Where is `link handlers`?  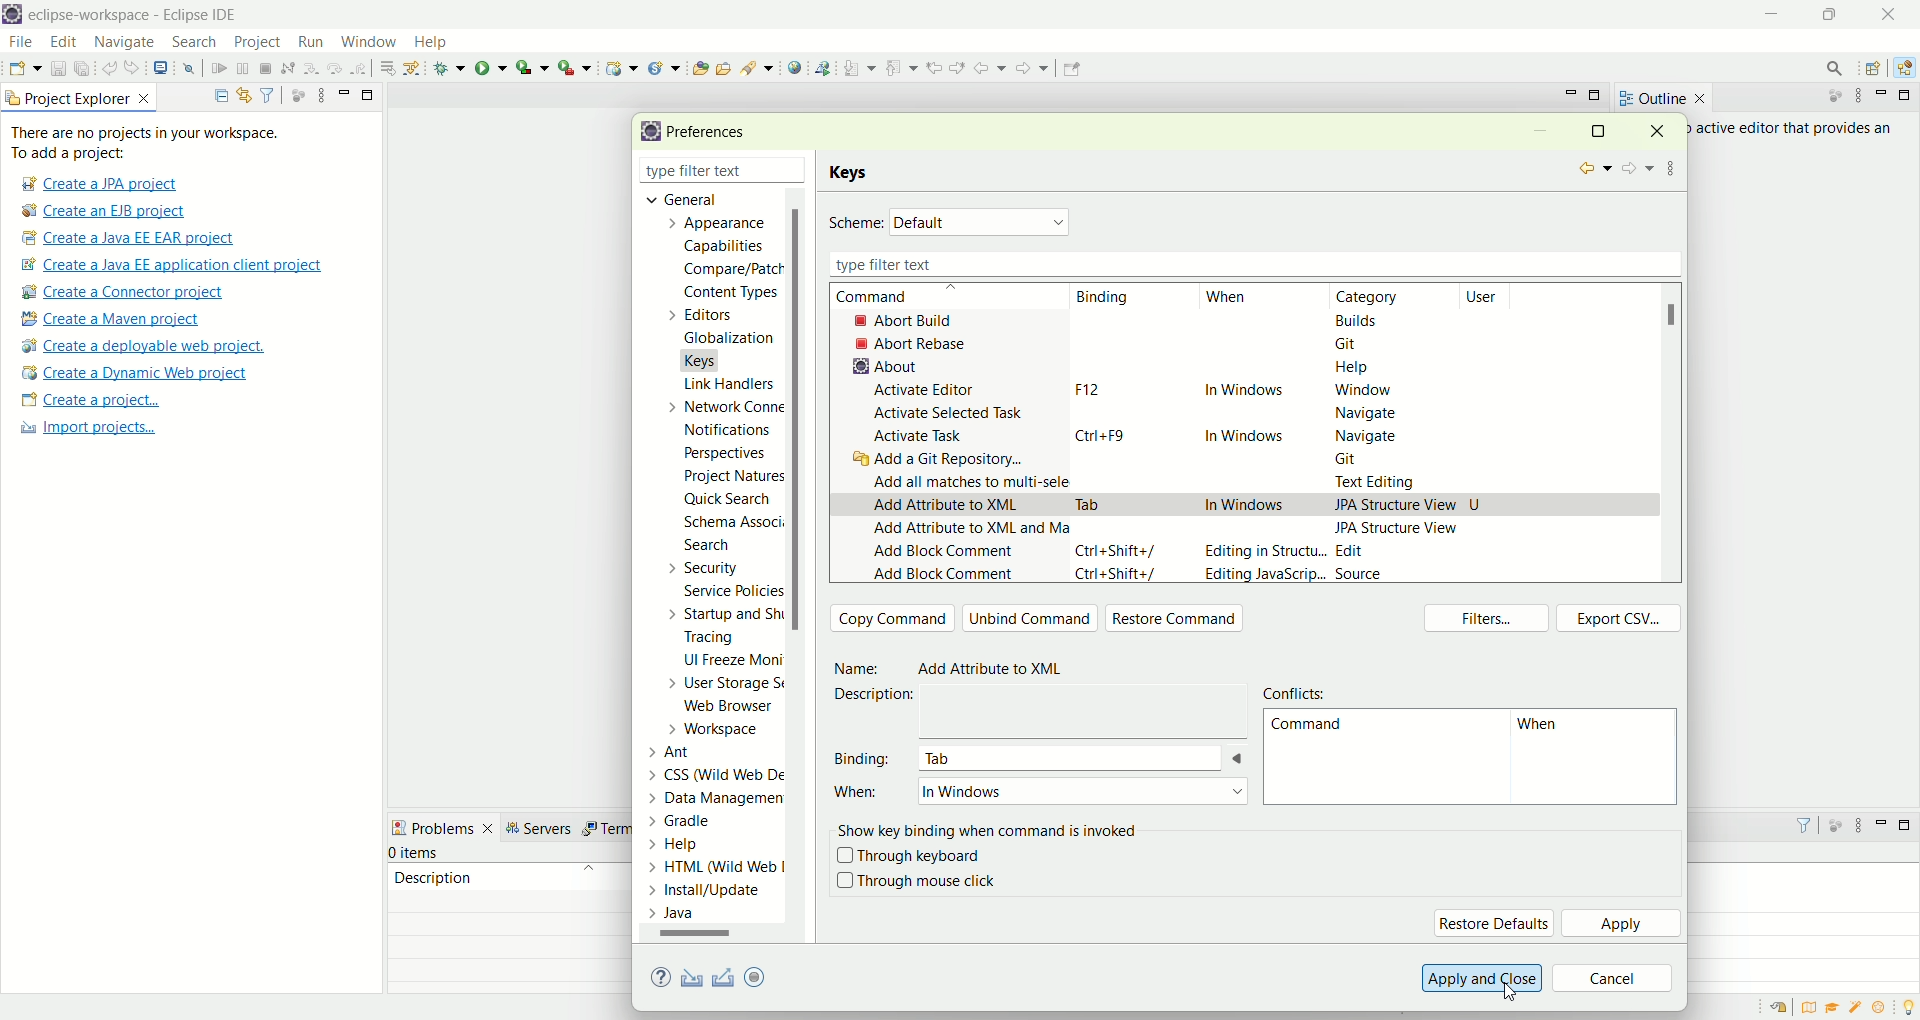
link handlers is located at coordinates (728, 384).